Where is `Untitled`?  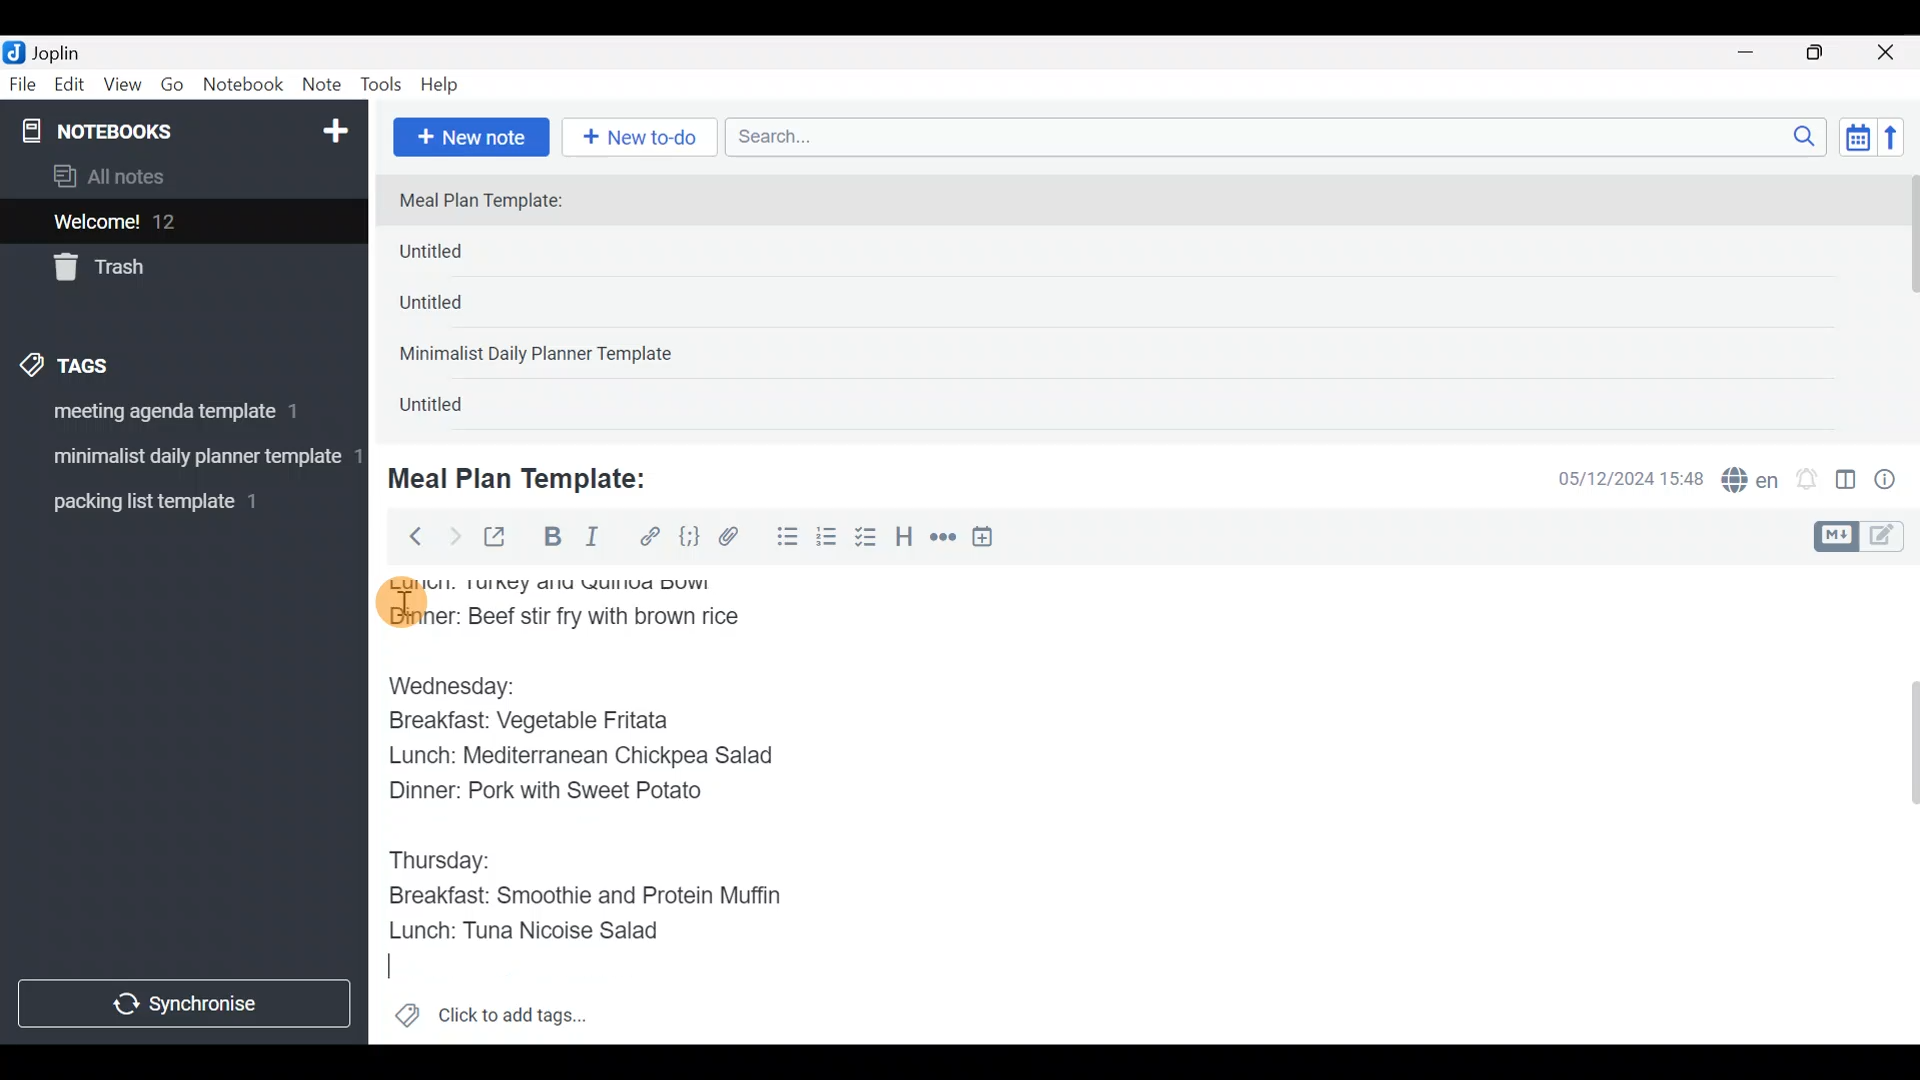 Untitled is located at coordinates (454, 409).